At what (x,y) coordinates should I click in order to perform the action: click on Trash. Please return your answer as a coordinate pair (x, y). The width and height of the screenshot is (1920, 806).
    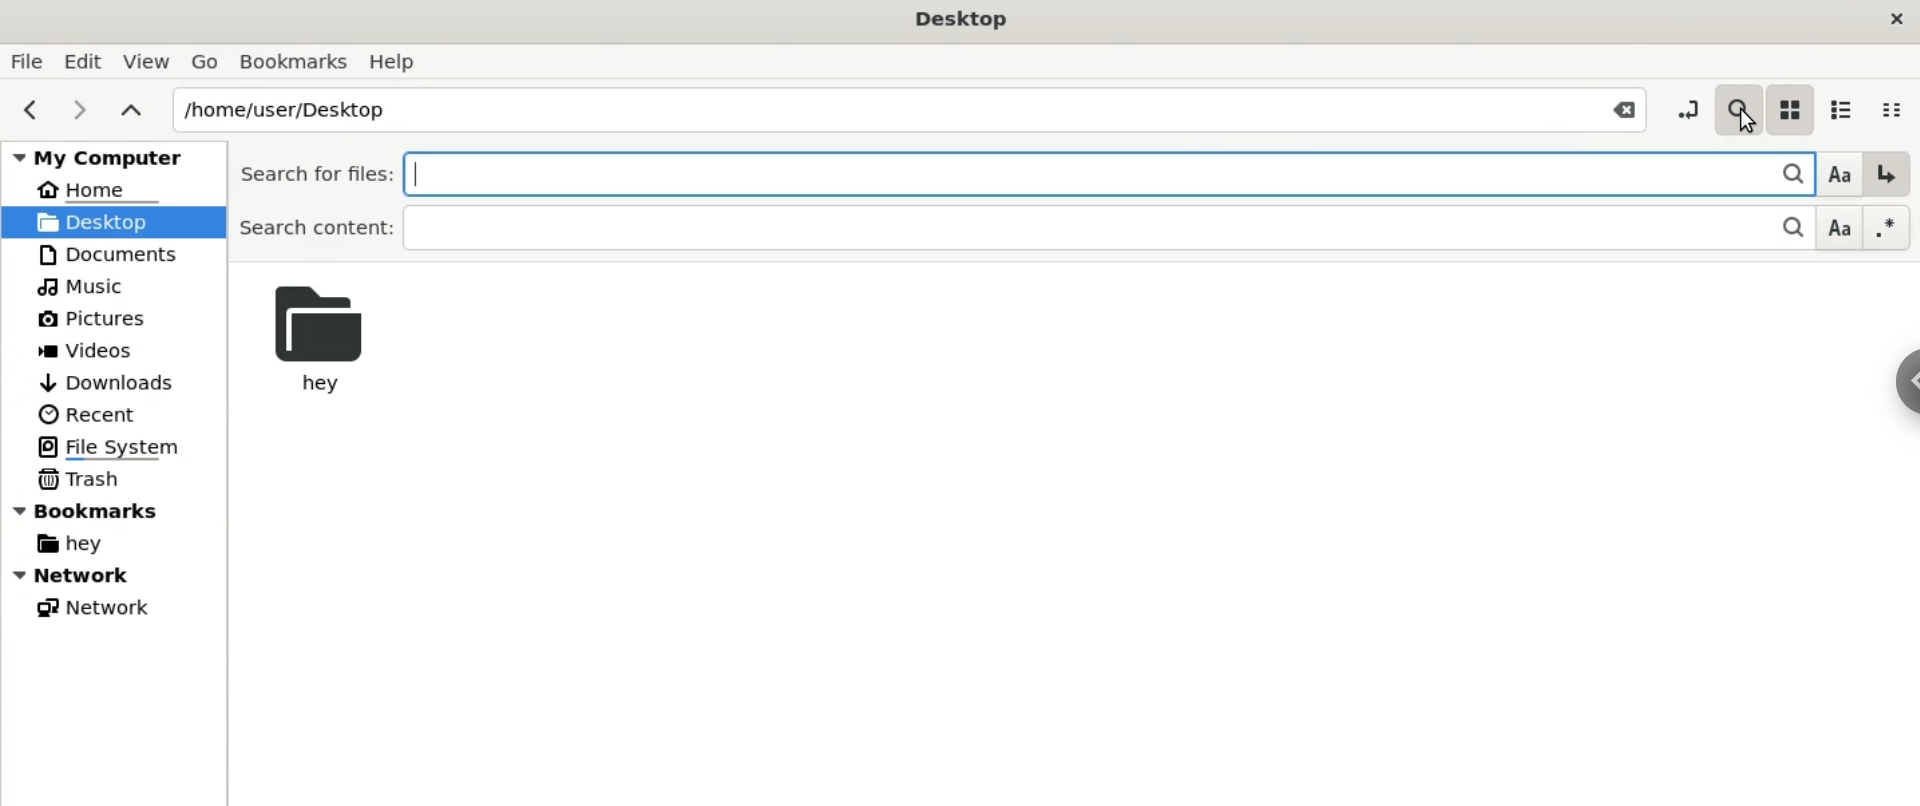
    Looking at the image, I should click on (79, 478).